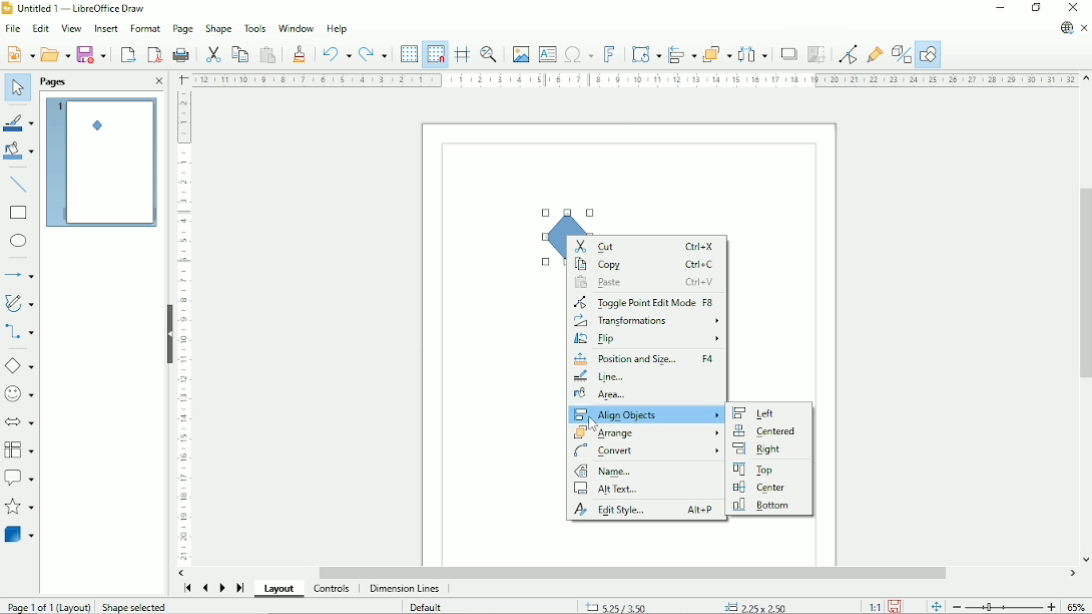 Image resolution: width=1092 pixels, height=614 pixels. Describe the element at coordinates (753, 53) in the screenshot. I see `Distribute` at that location.